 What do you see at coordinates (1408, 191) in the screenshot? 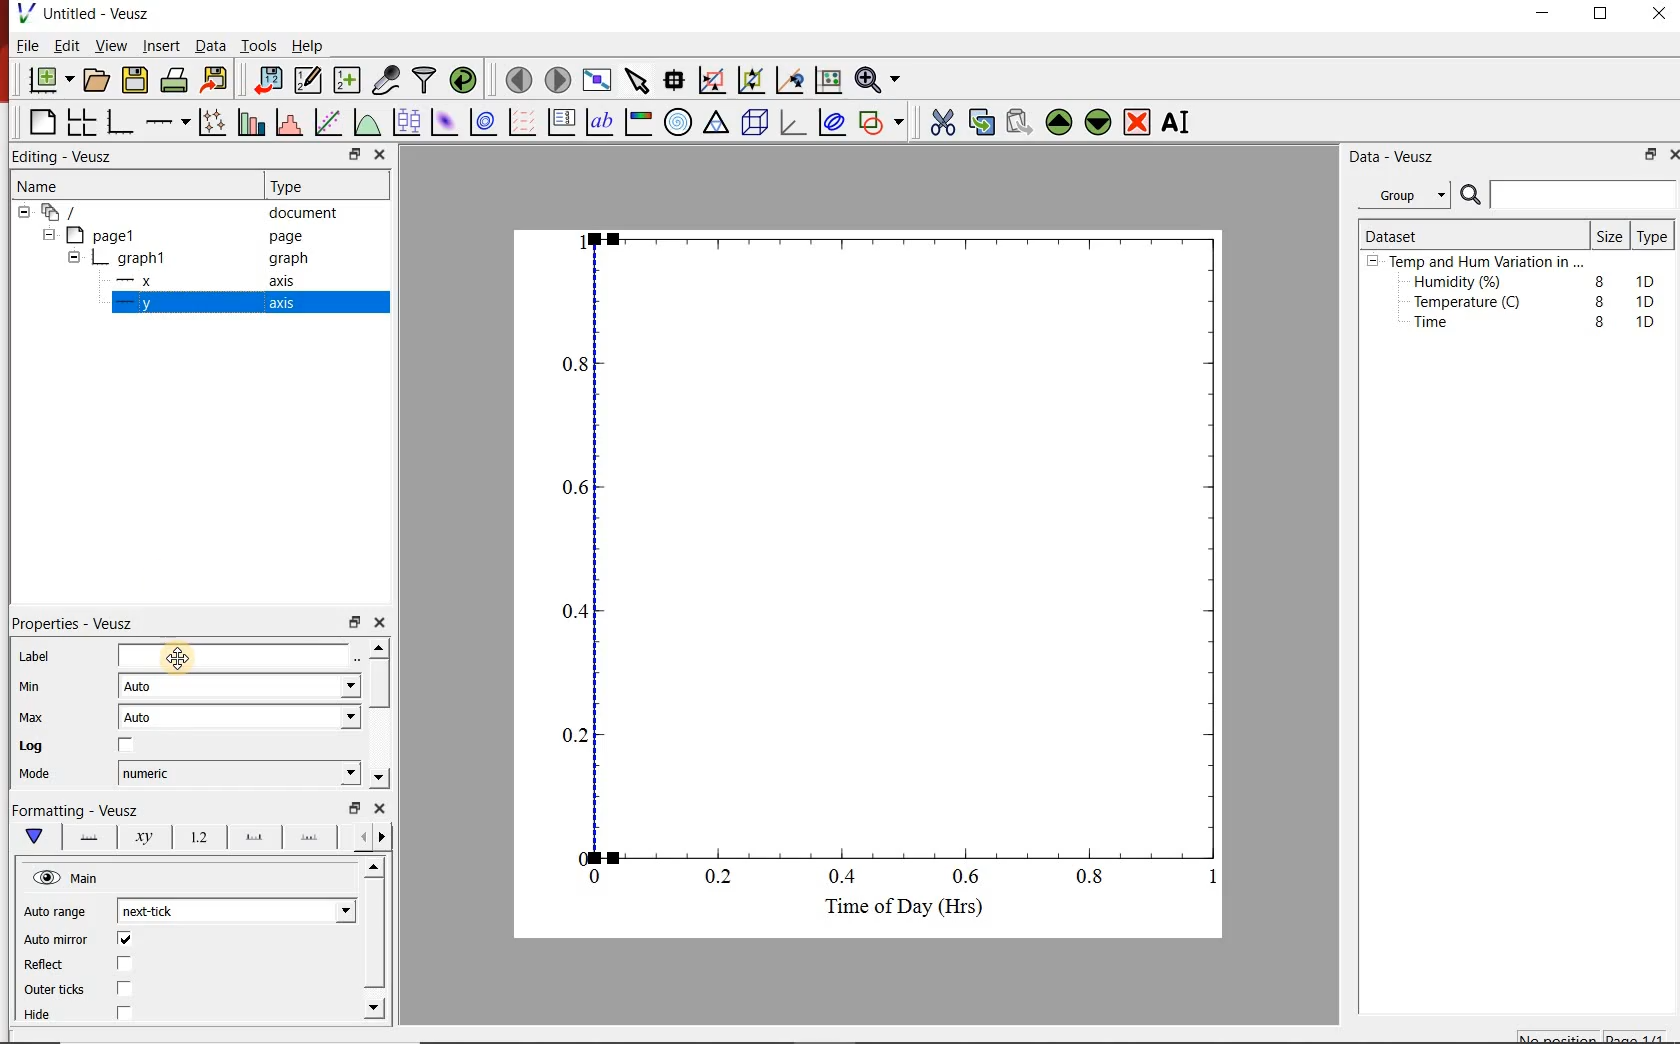
I see `Group.` at bounding box center [1408, 191].